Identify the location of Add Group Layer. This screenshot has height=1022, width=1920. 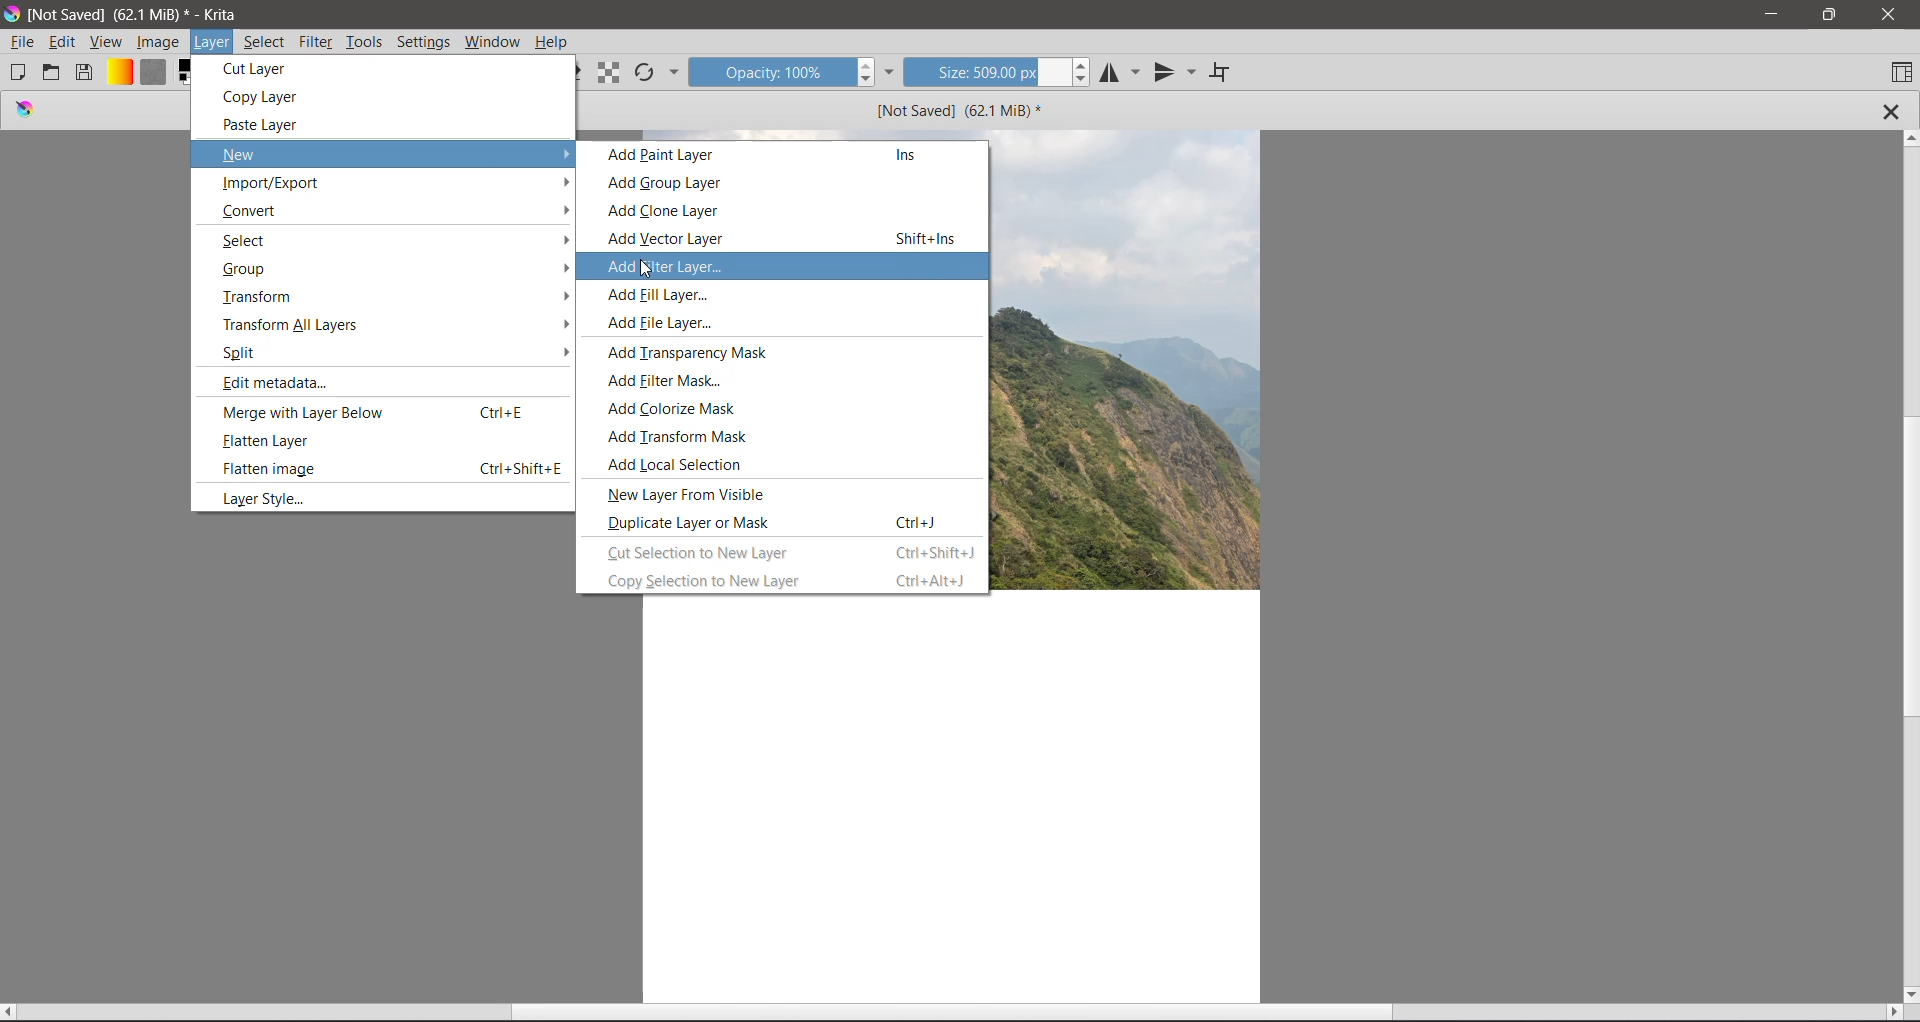
(670, 184).